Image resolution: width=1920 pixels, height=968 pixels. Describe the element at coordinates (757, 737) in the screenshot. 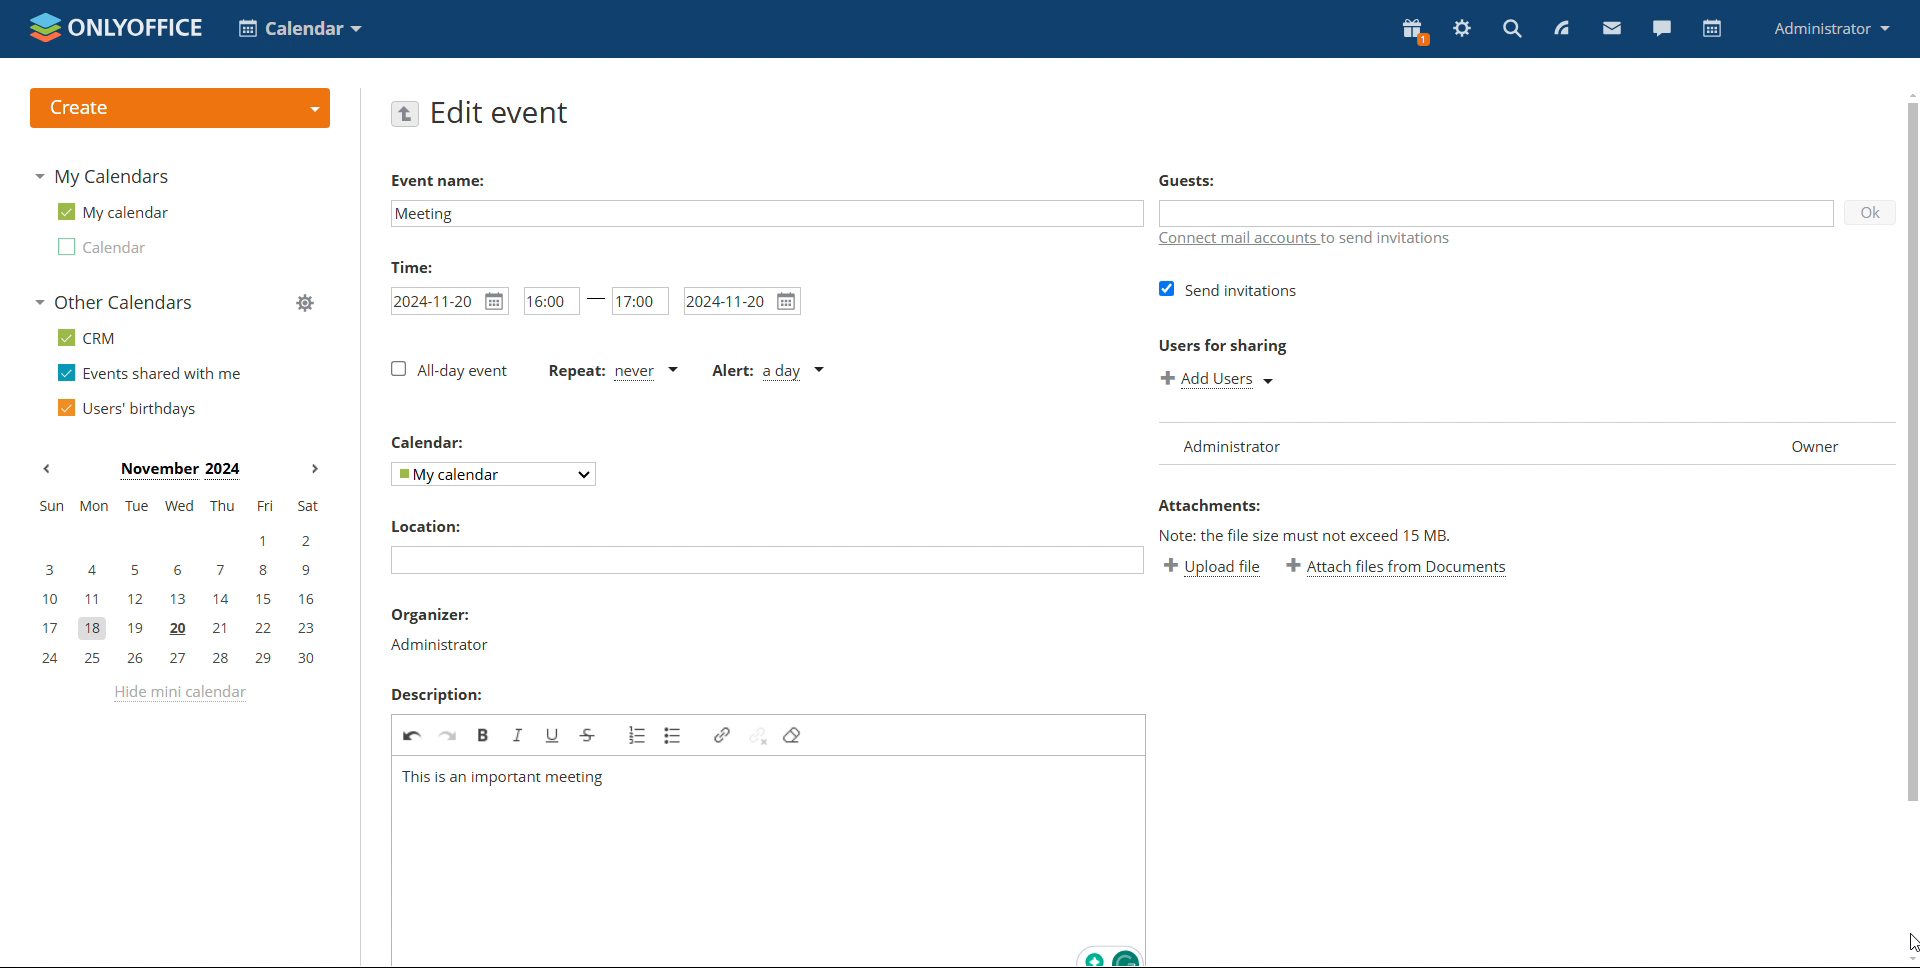

I see `unlink` at that location.